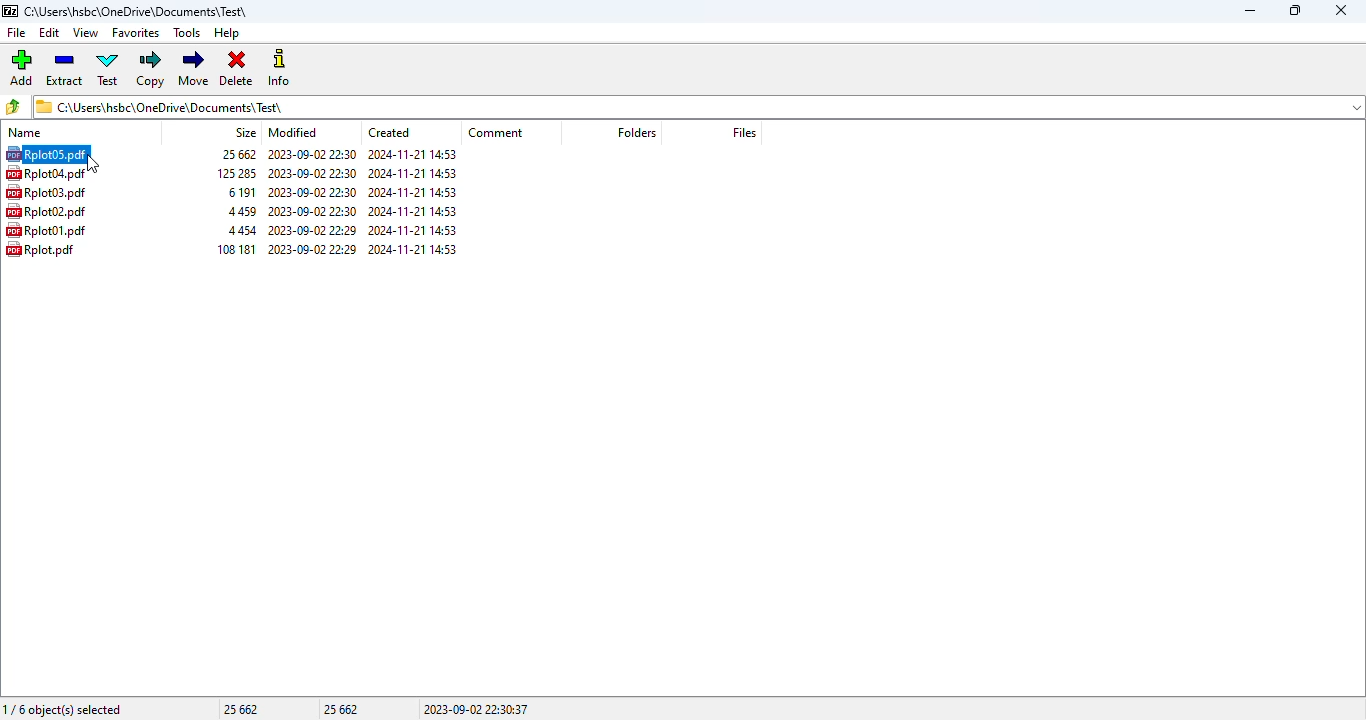 This screenshot has width=1366, height=720. I want to click on size, so click(237, 248).